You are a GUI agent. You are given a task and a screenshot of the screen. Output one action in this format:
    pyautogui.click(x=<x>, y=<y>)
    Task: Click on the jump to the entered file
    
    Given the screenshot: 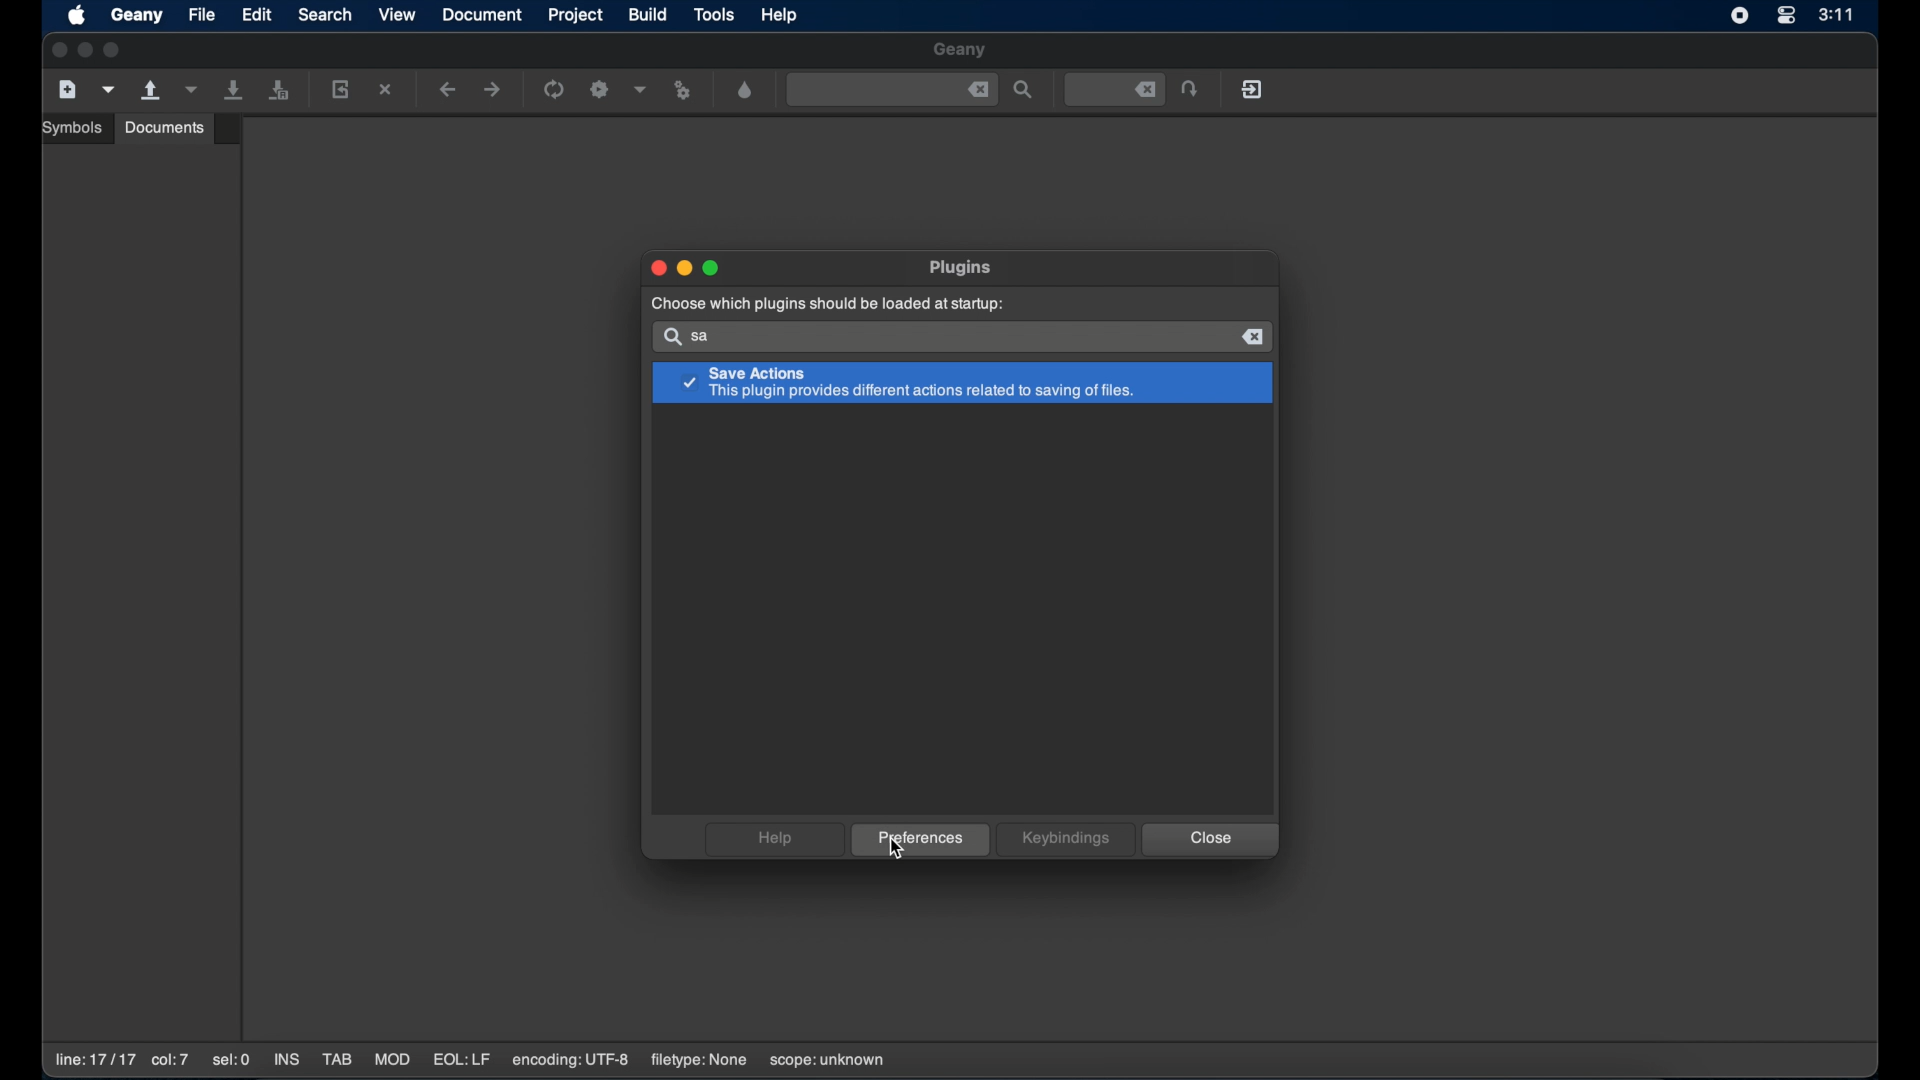 What is the action you would take?
    pyautogui.click(x=1115, y=90)
    